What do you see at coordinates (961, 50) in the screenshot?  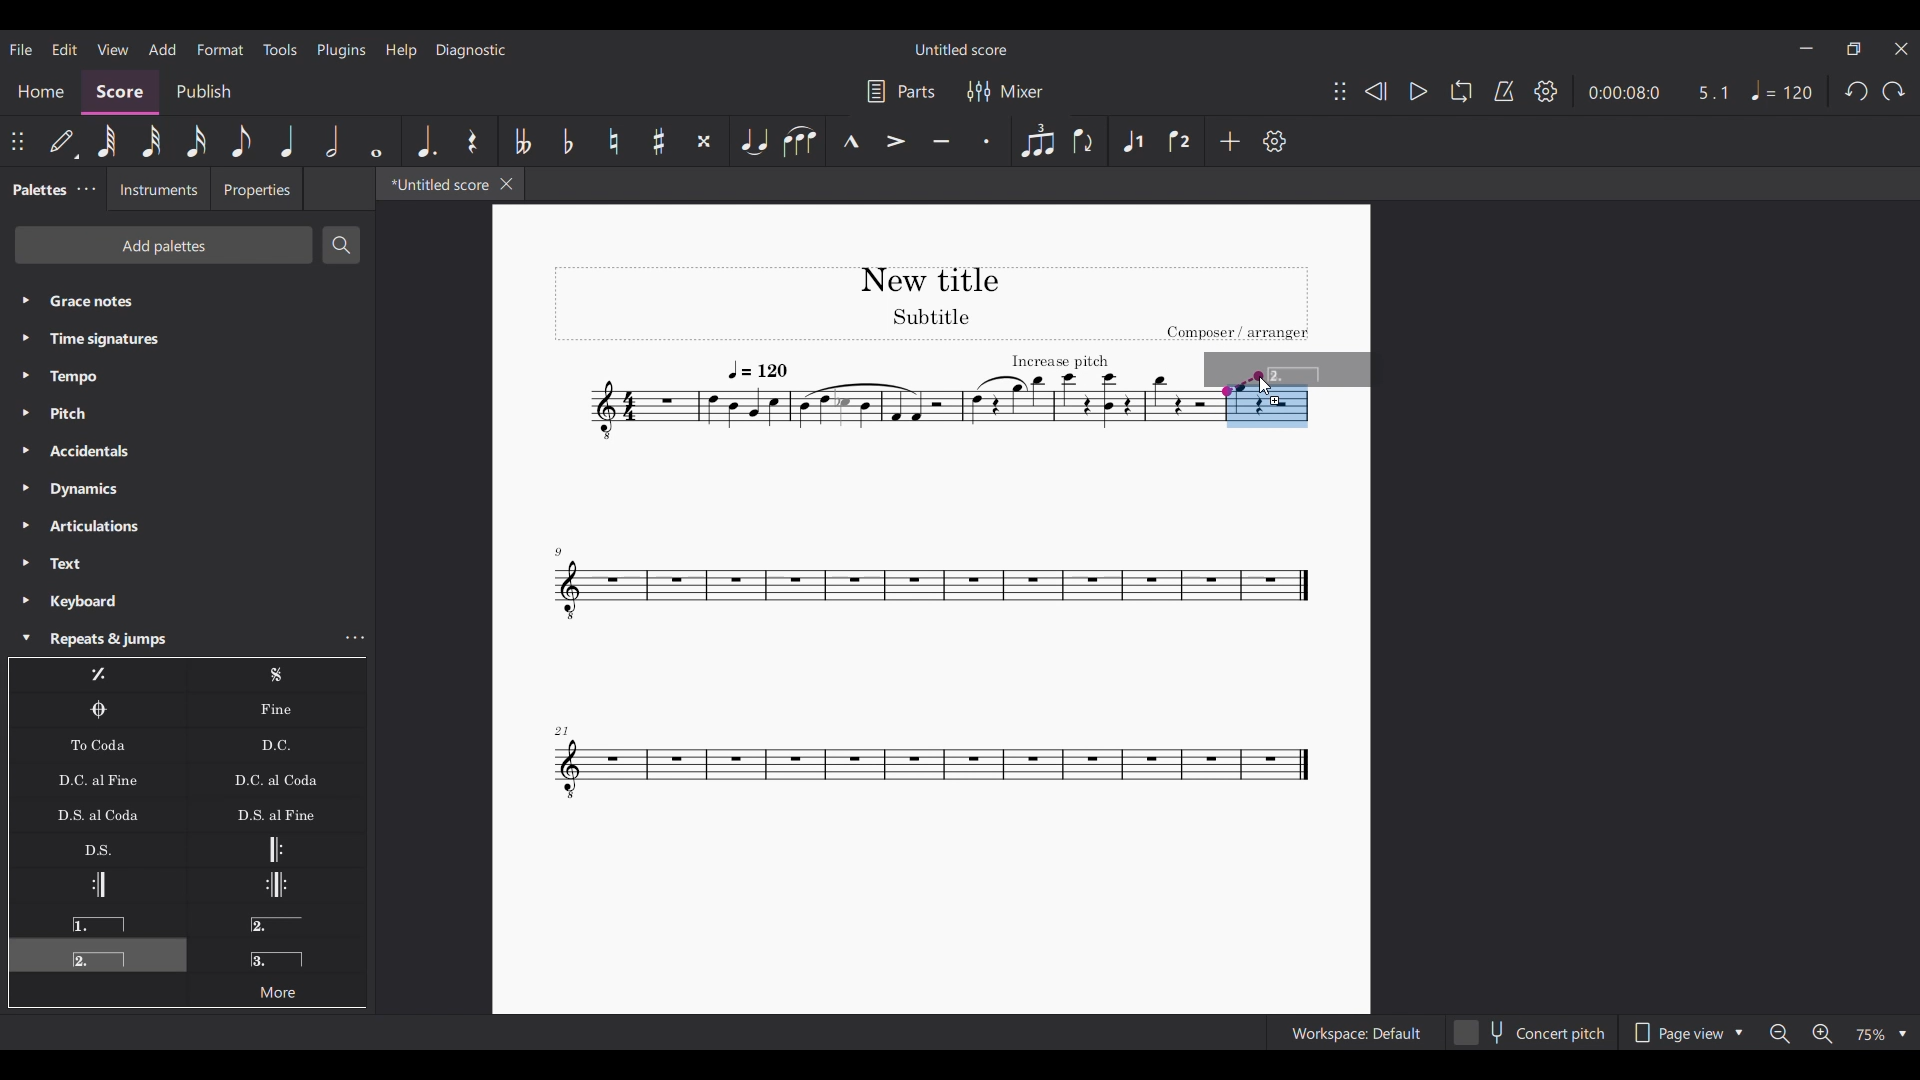 I see `Untitled score` at bounding box center [961, 50].